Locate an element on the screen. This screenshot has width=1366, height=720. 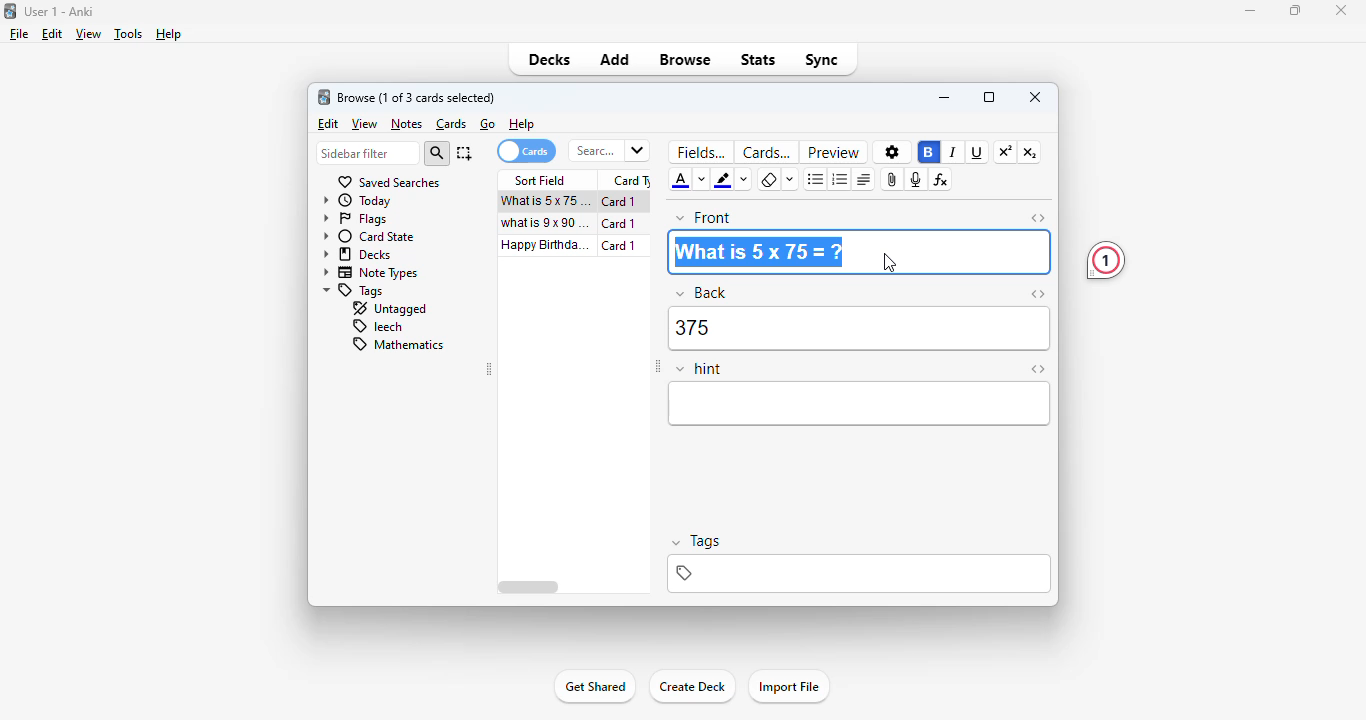
select formatting to remove is located at coordinates (789, 181).